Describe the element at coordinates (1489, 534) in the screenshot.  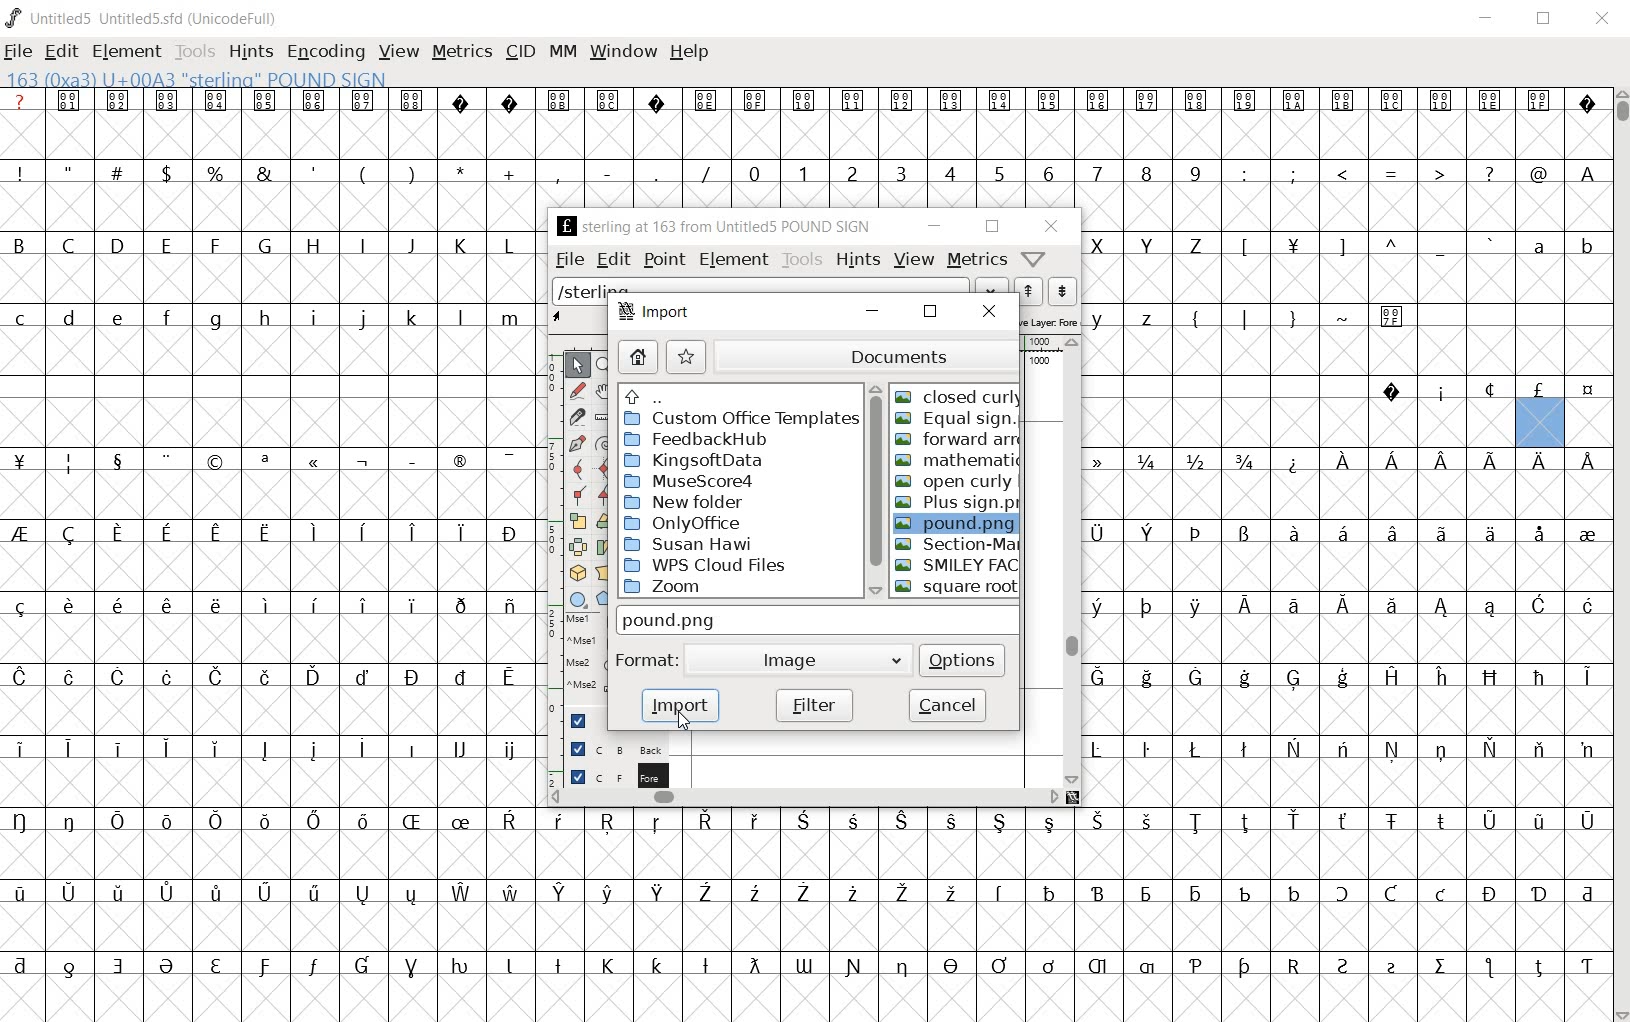
I see `Symbol` at that location.